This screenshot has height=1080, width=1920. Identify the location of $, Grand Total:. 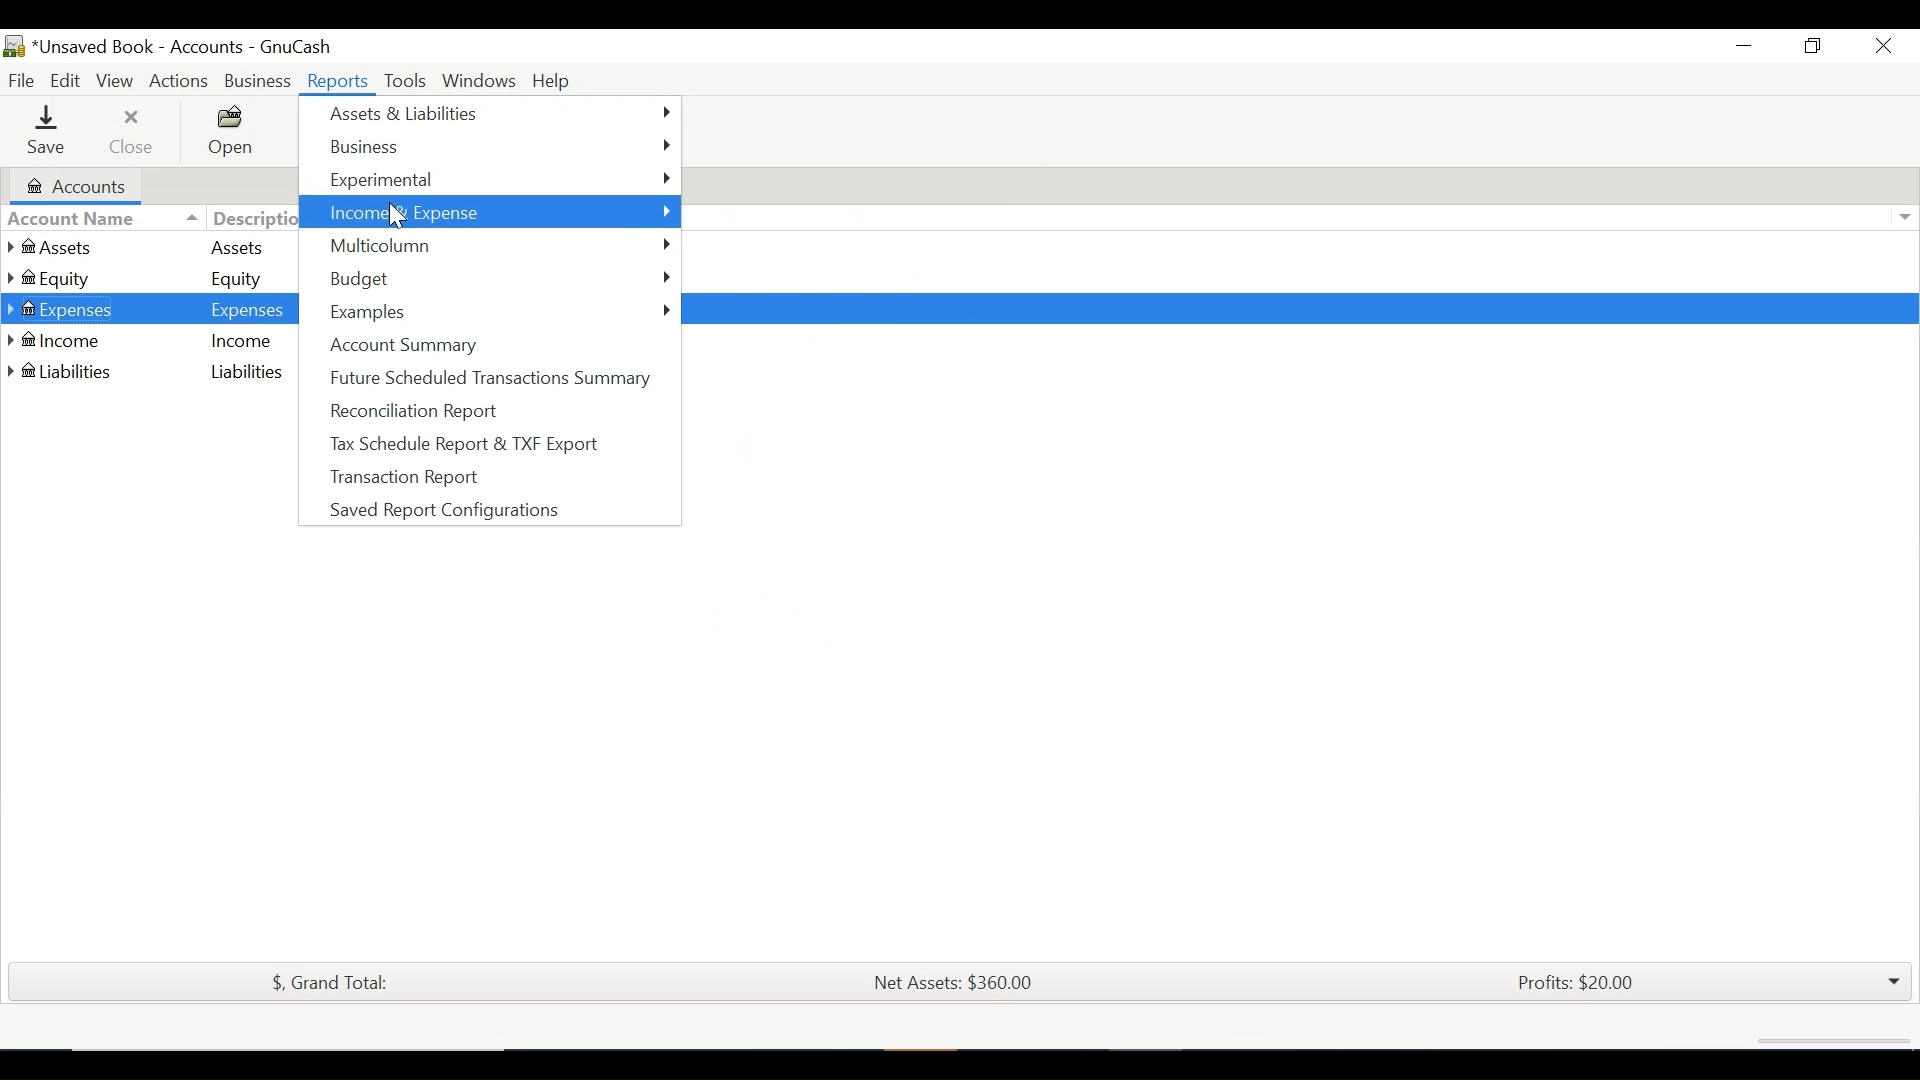
(325, 982).